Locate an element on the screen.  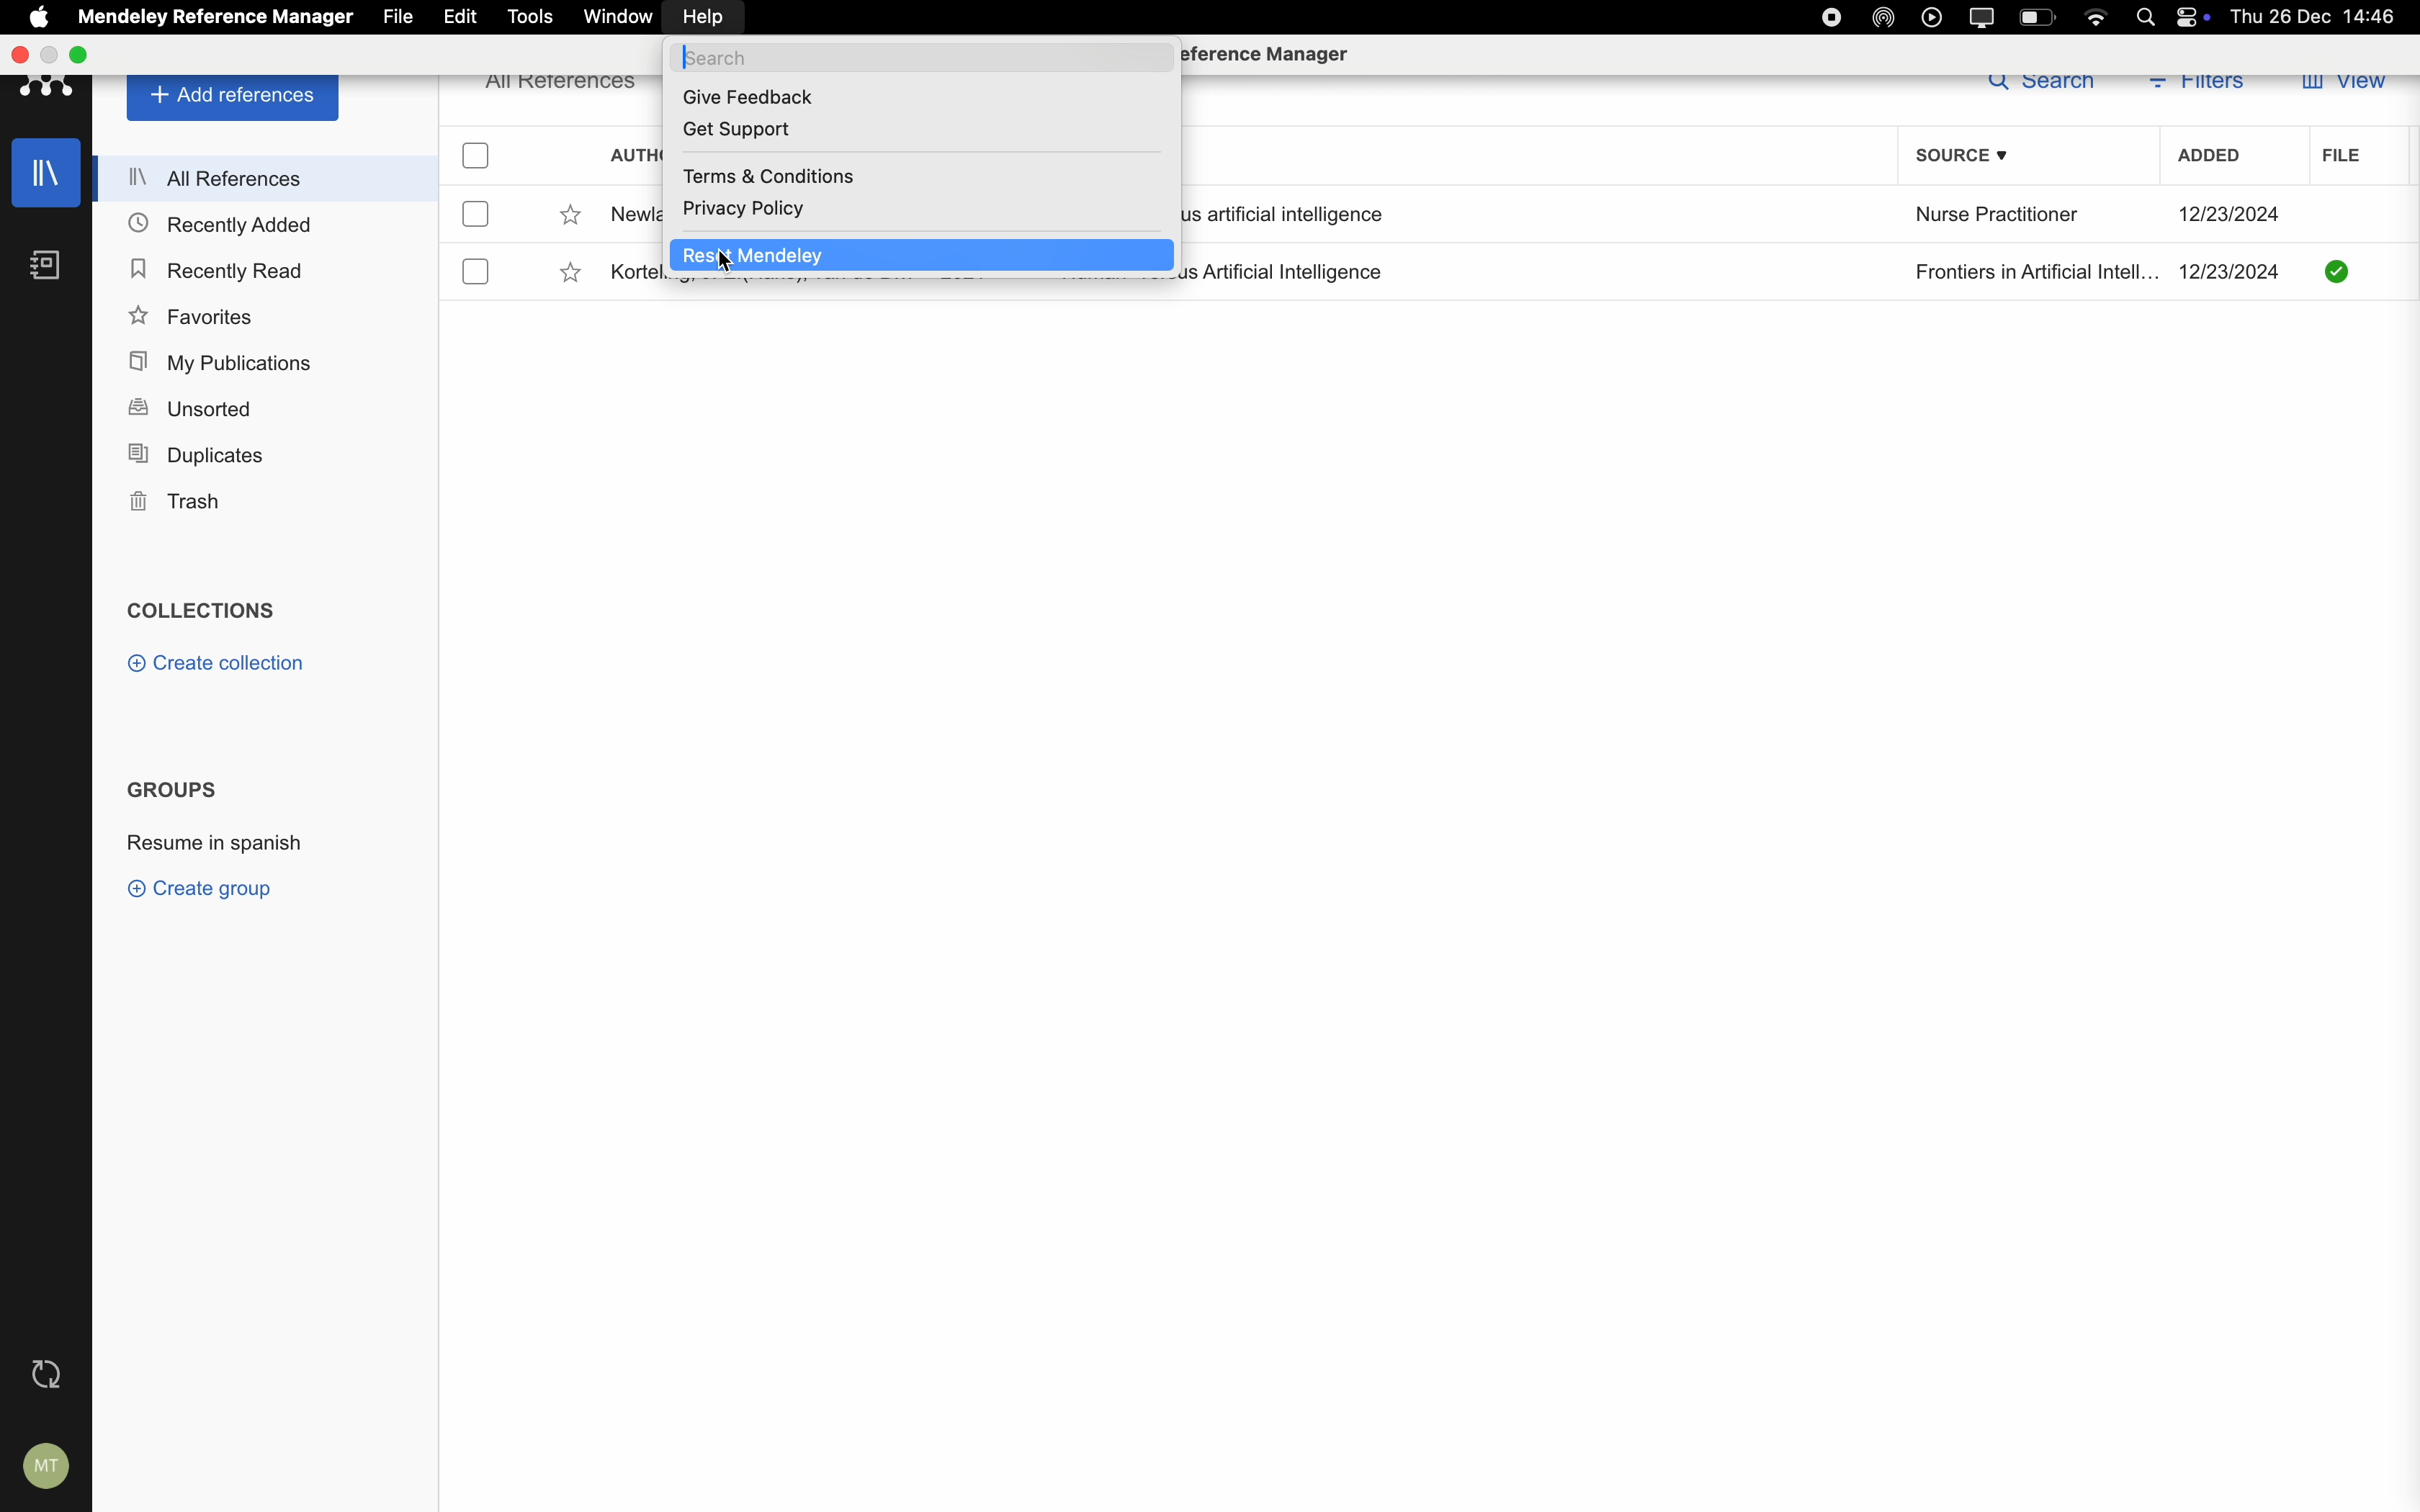
resume in spanish is located at coordinates (215, 838).